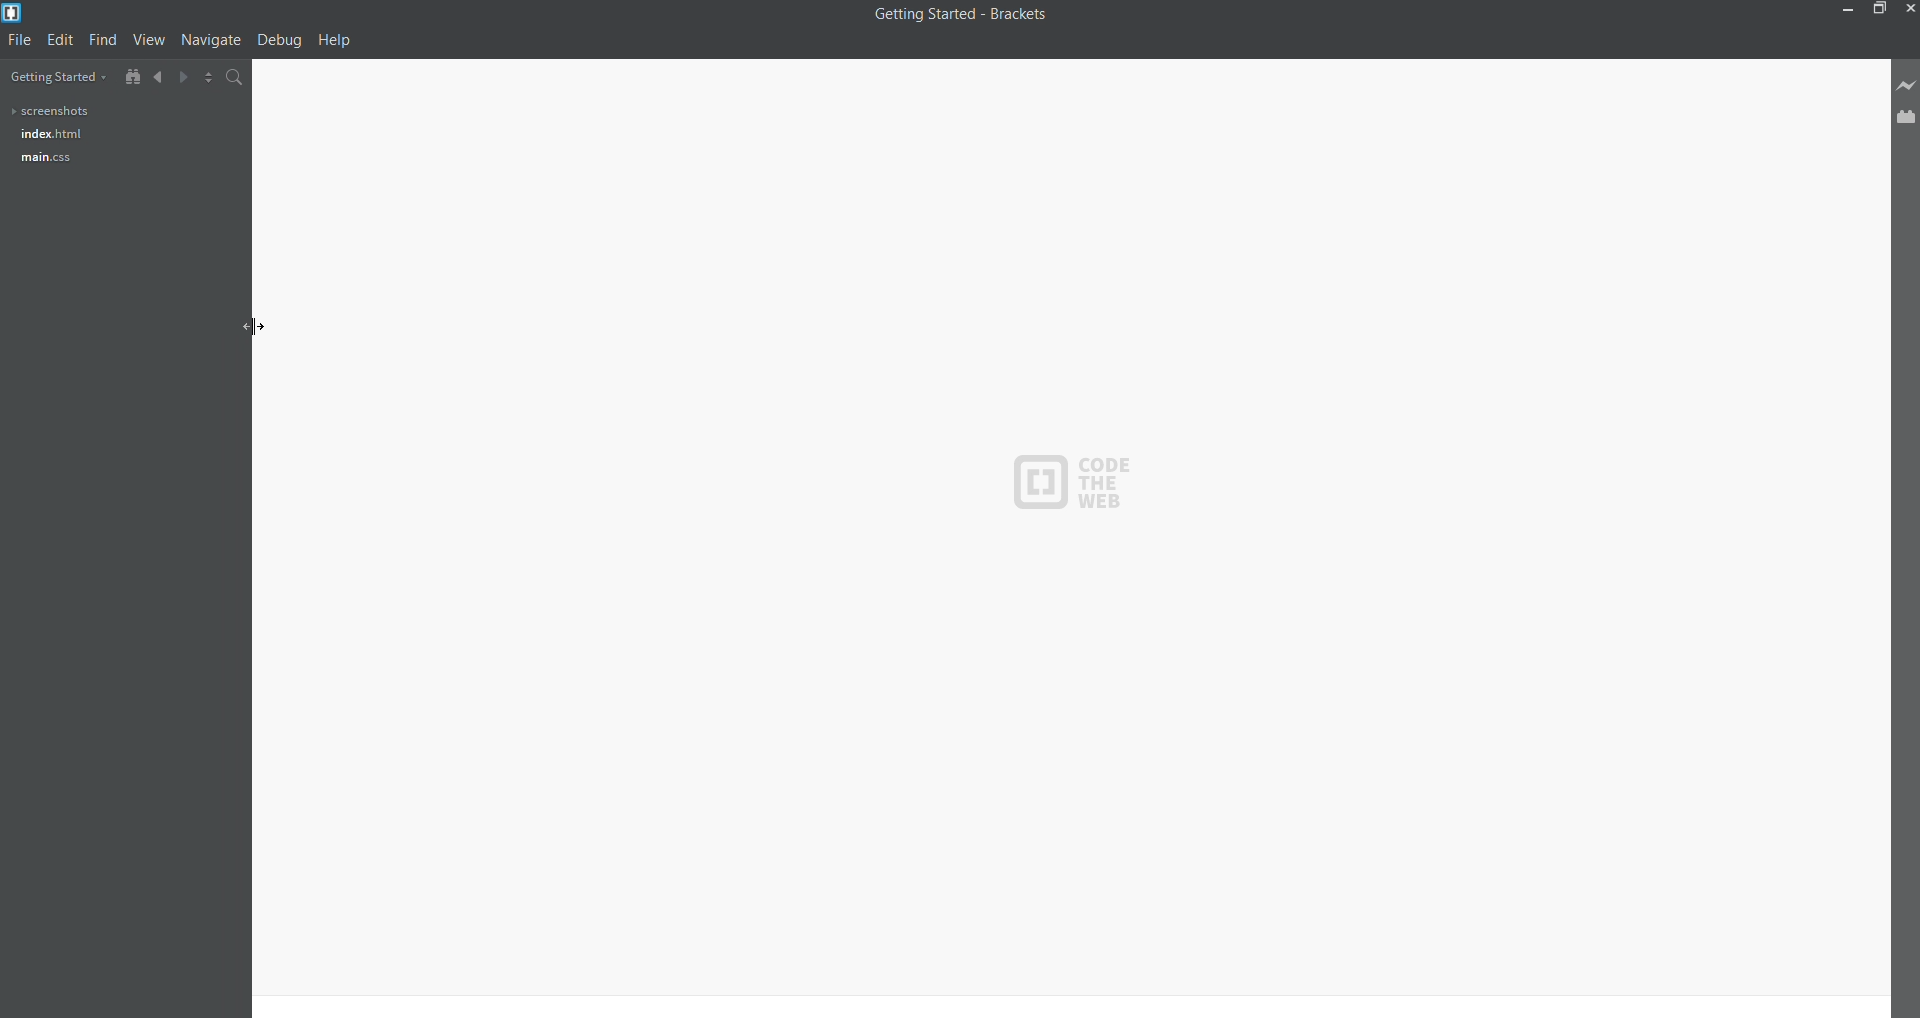  Describe the element at coordinates (55, 75) in the screenshot. I see `getting started` at that location.